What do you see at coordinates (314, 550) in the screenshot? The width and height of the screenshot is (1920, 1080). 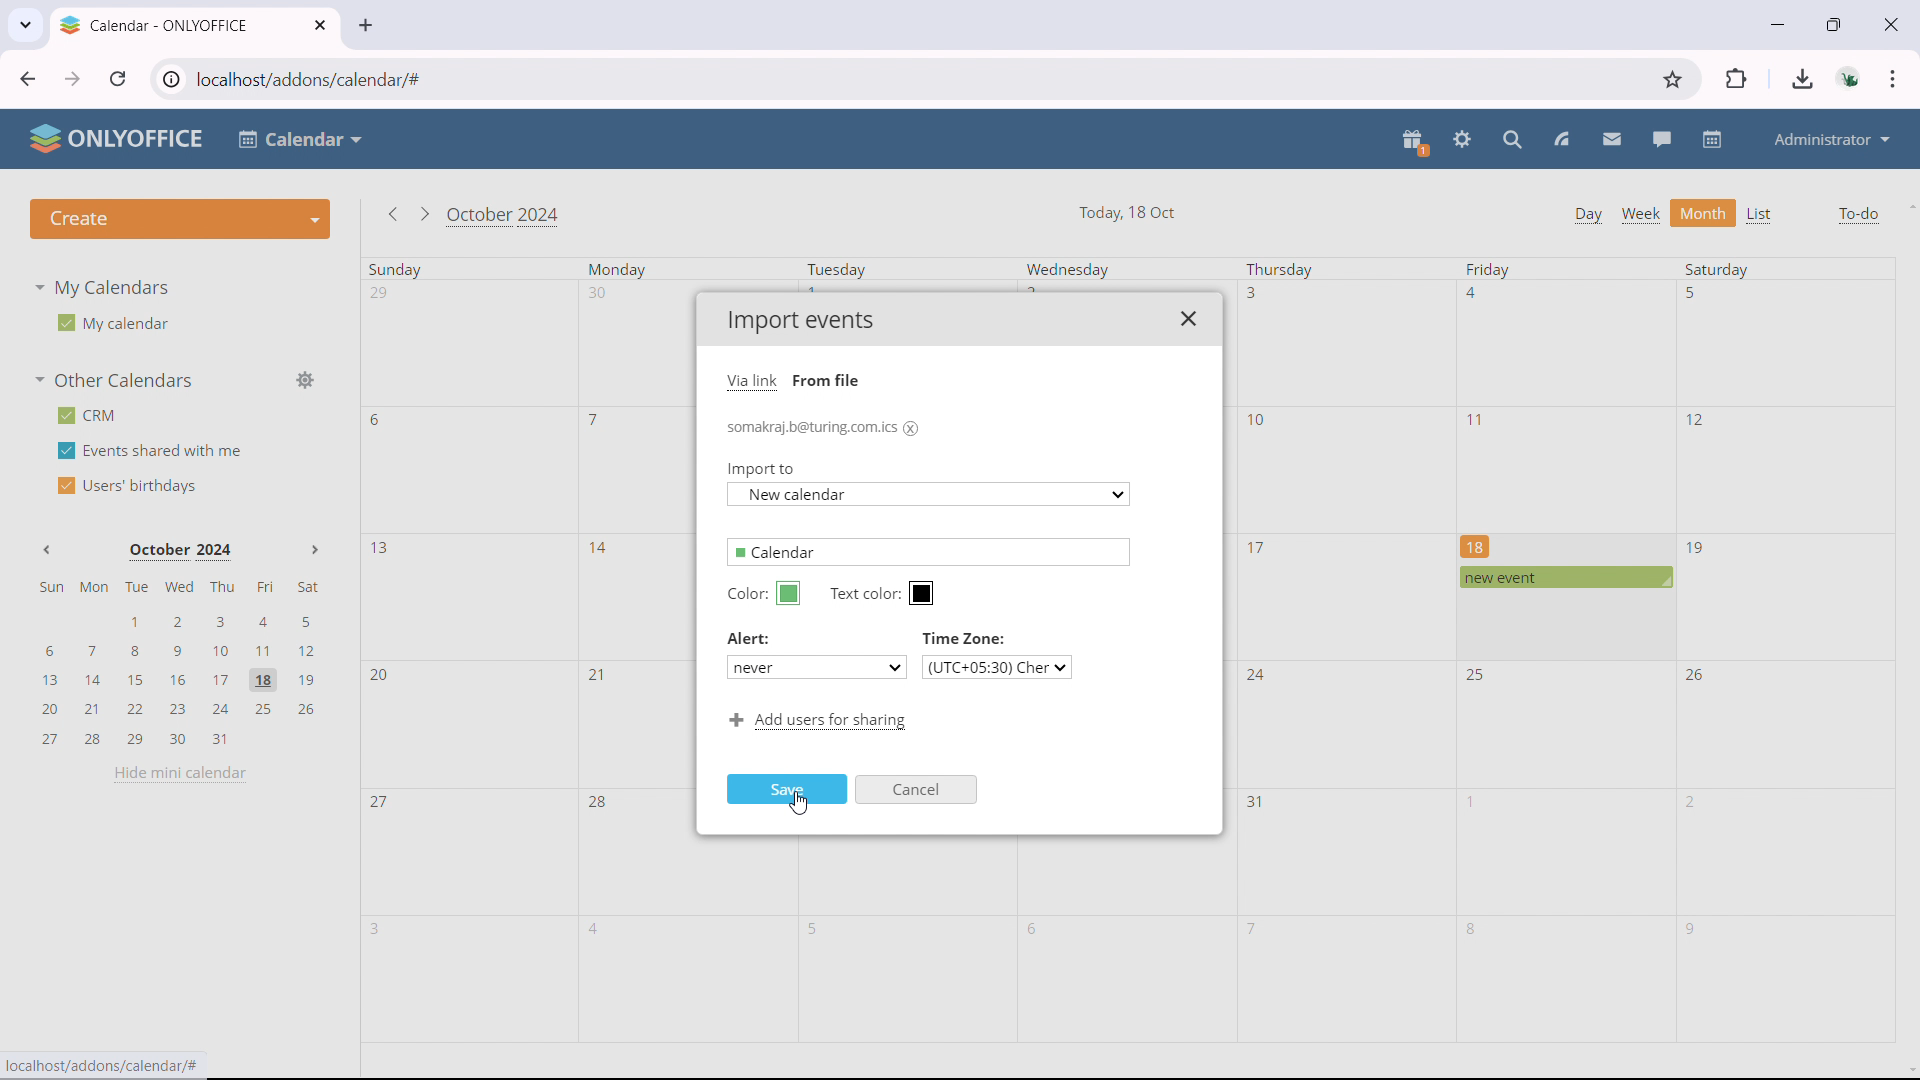 I see `Next month` at bounding box center [314, 550].